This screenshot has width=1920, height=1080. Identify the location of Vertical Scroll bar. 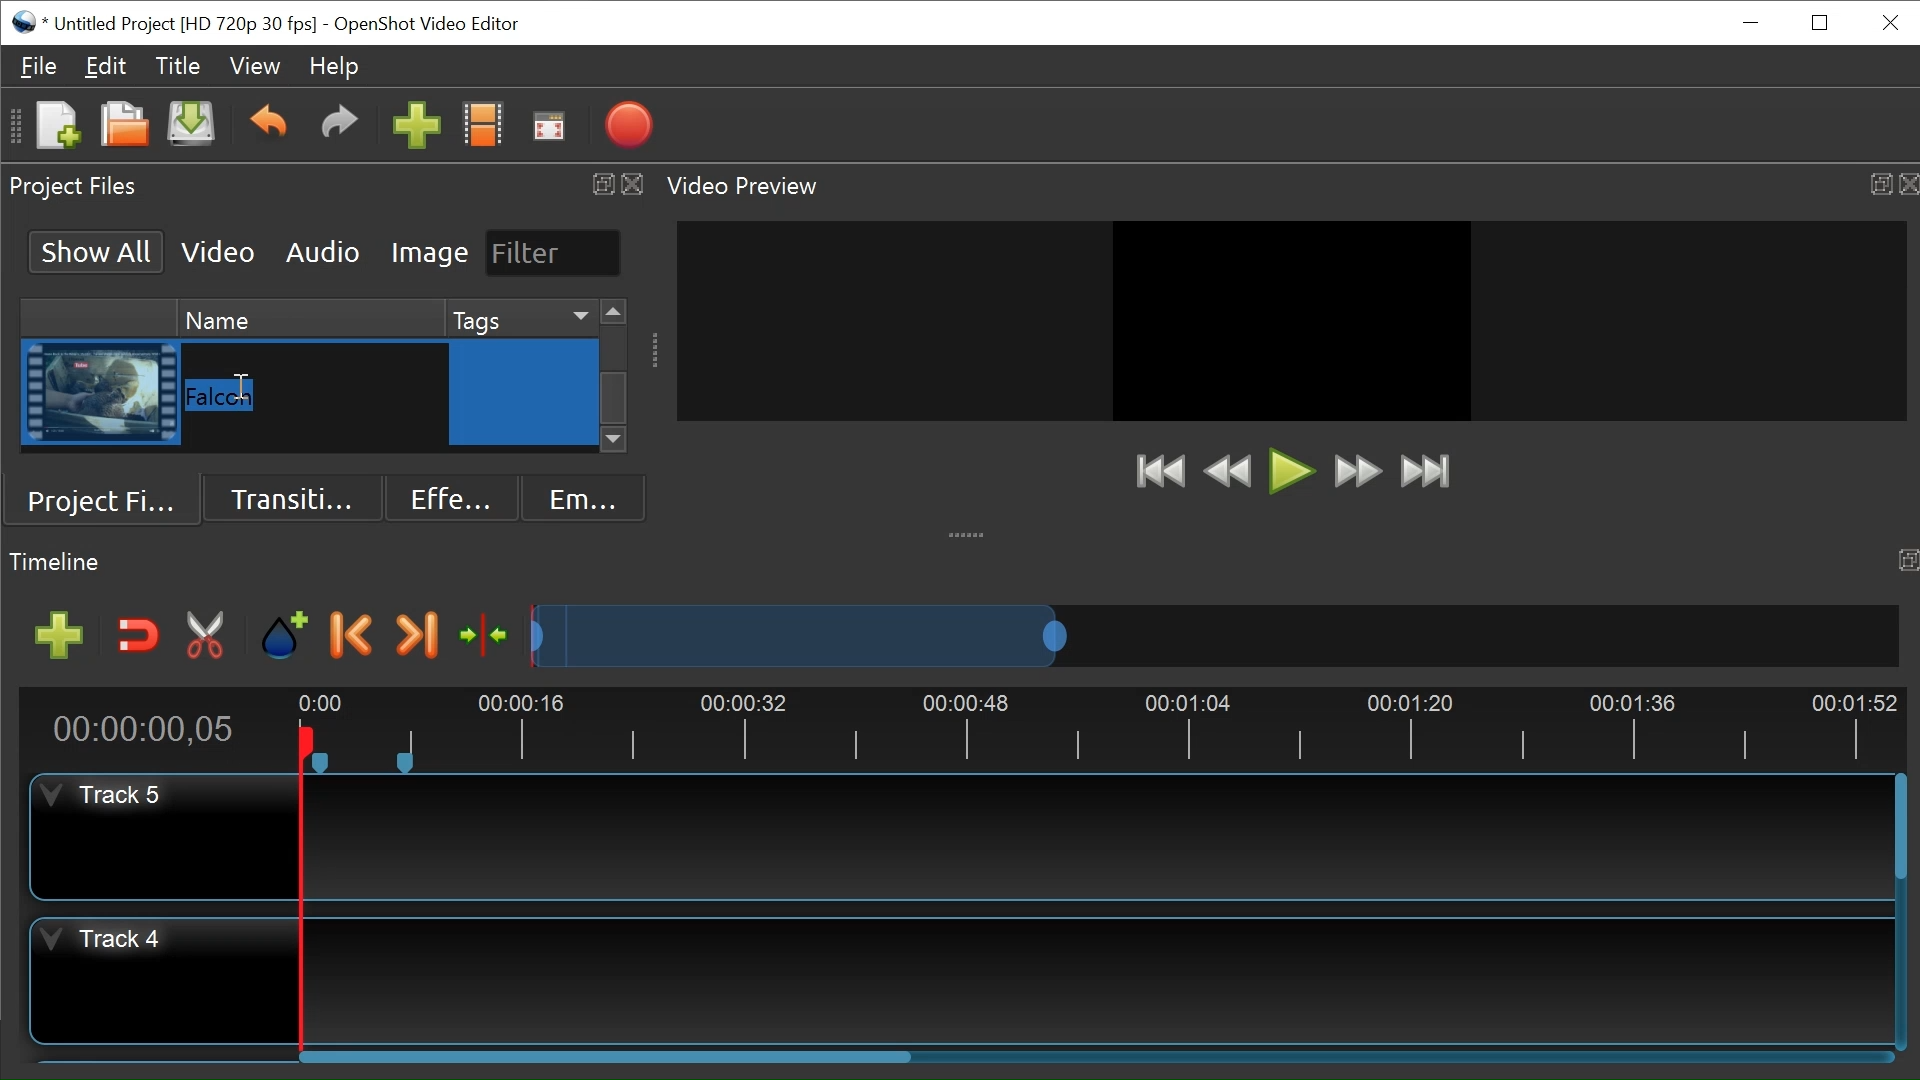
(614, 397).